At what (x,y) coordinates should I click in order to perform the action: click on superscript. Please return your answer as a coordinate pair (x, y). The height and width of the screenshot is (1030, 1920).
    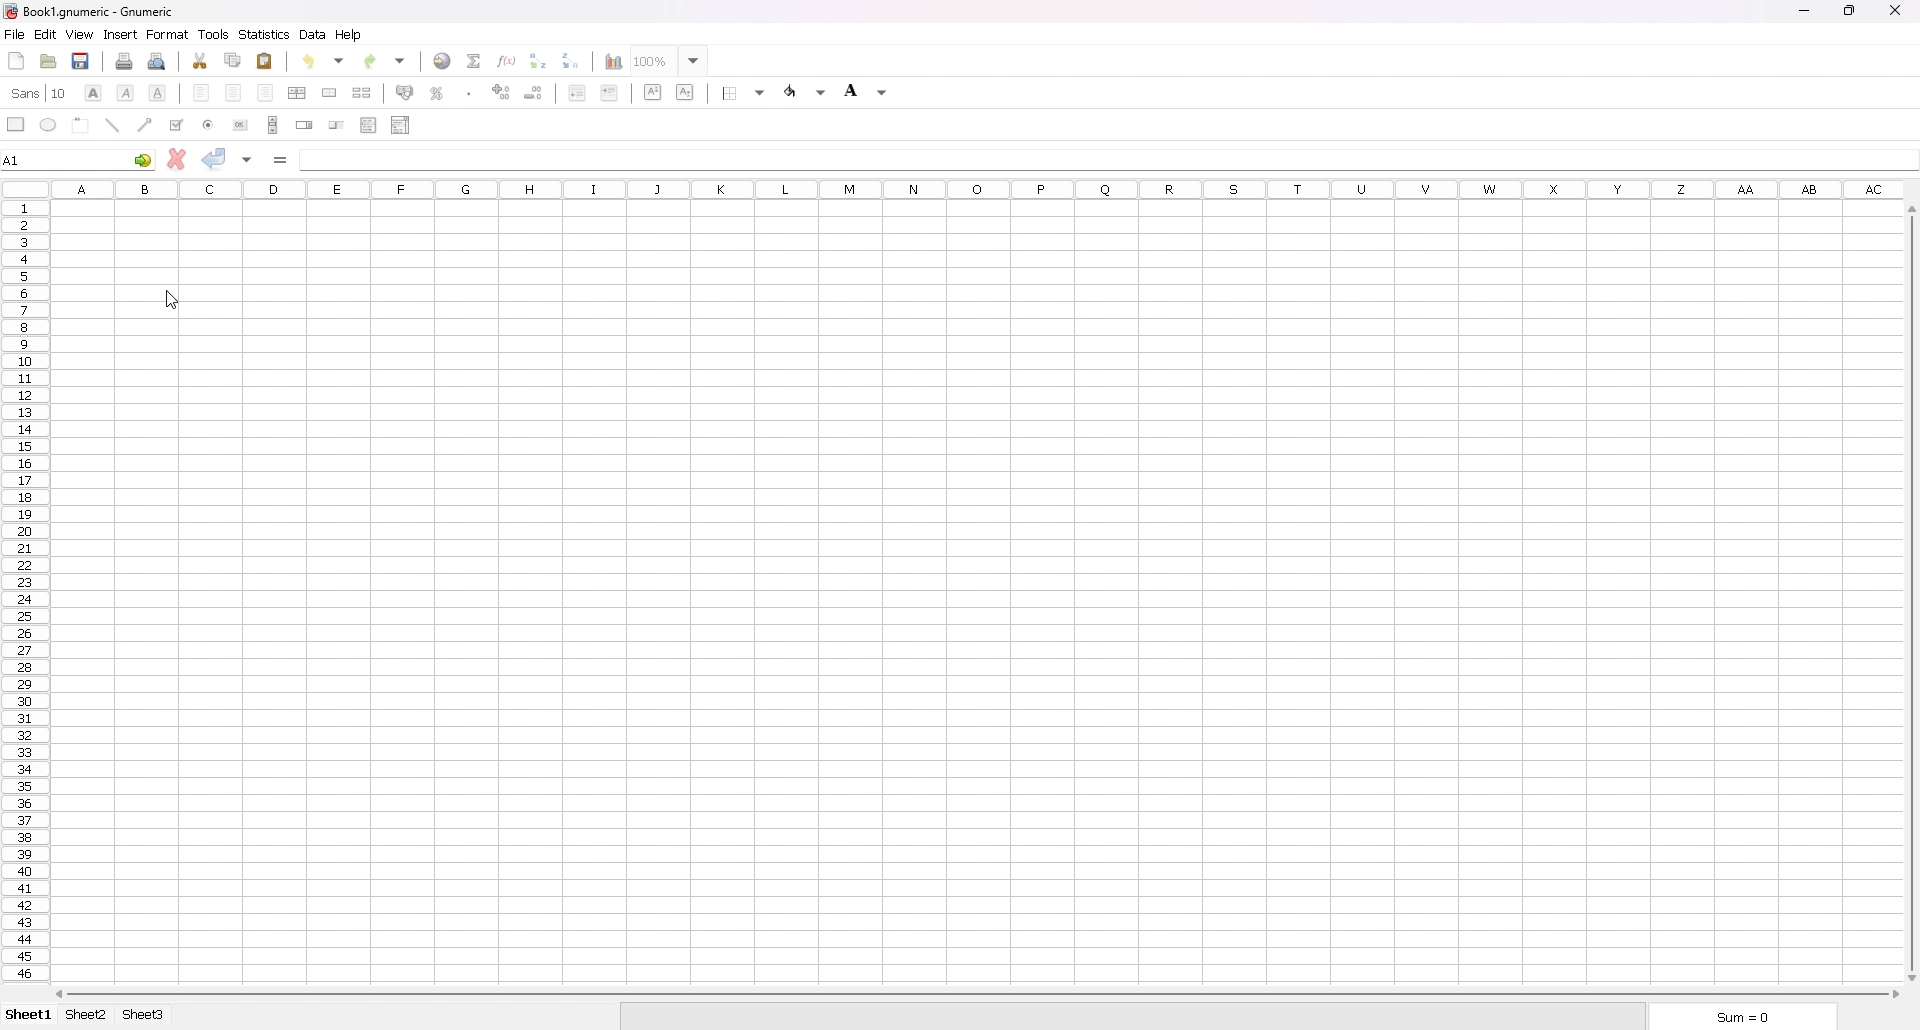
    Looking at the image, I should click on (653, 91).